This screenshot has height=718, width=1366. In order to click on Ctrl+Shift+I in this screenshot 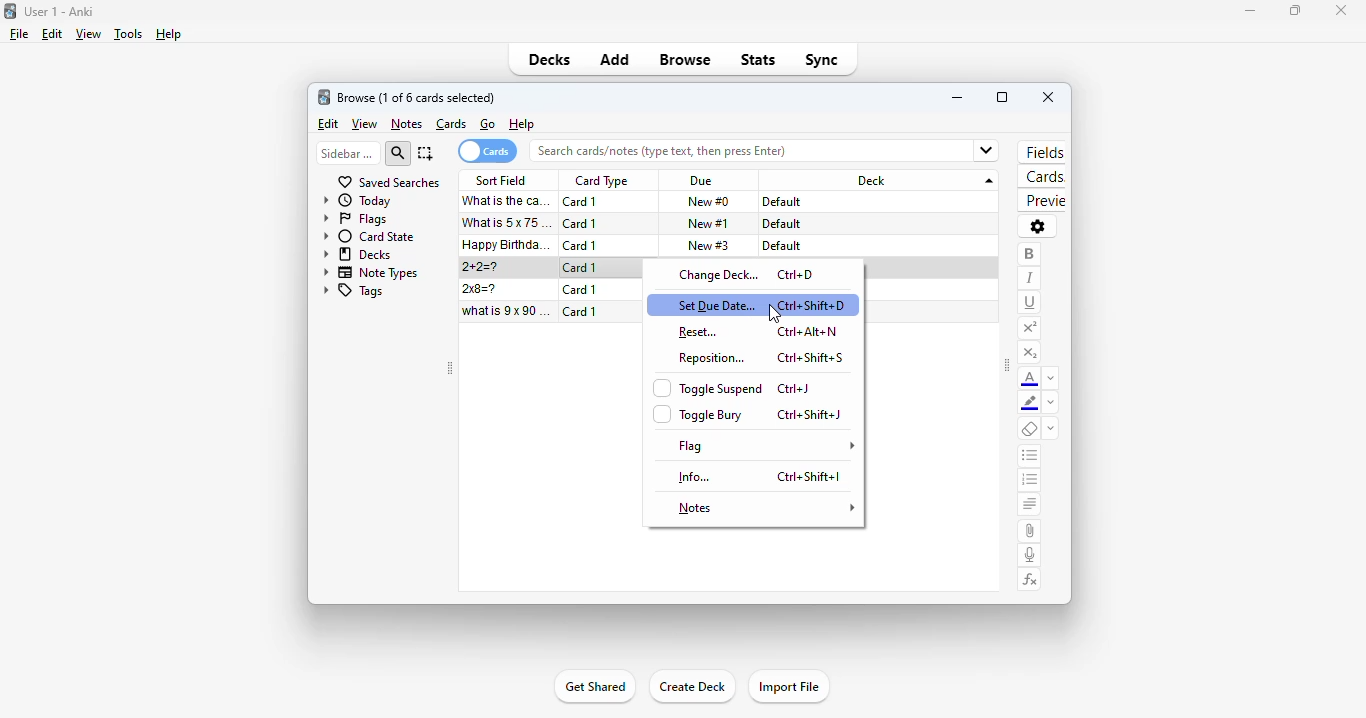, I will do `click(810, 477)`.